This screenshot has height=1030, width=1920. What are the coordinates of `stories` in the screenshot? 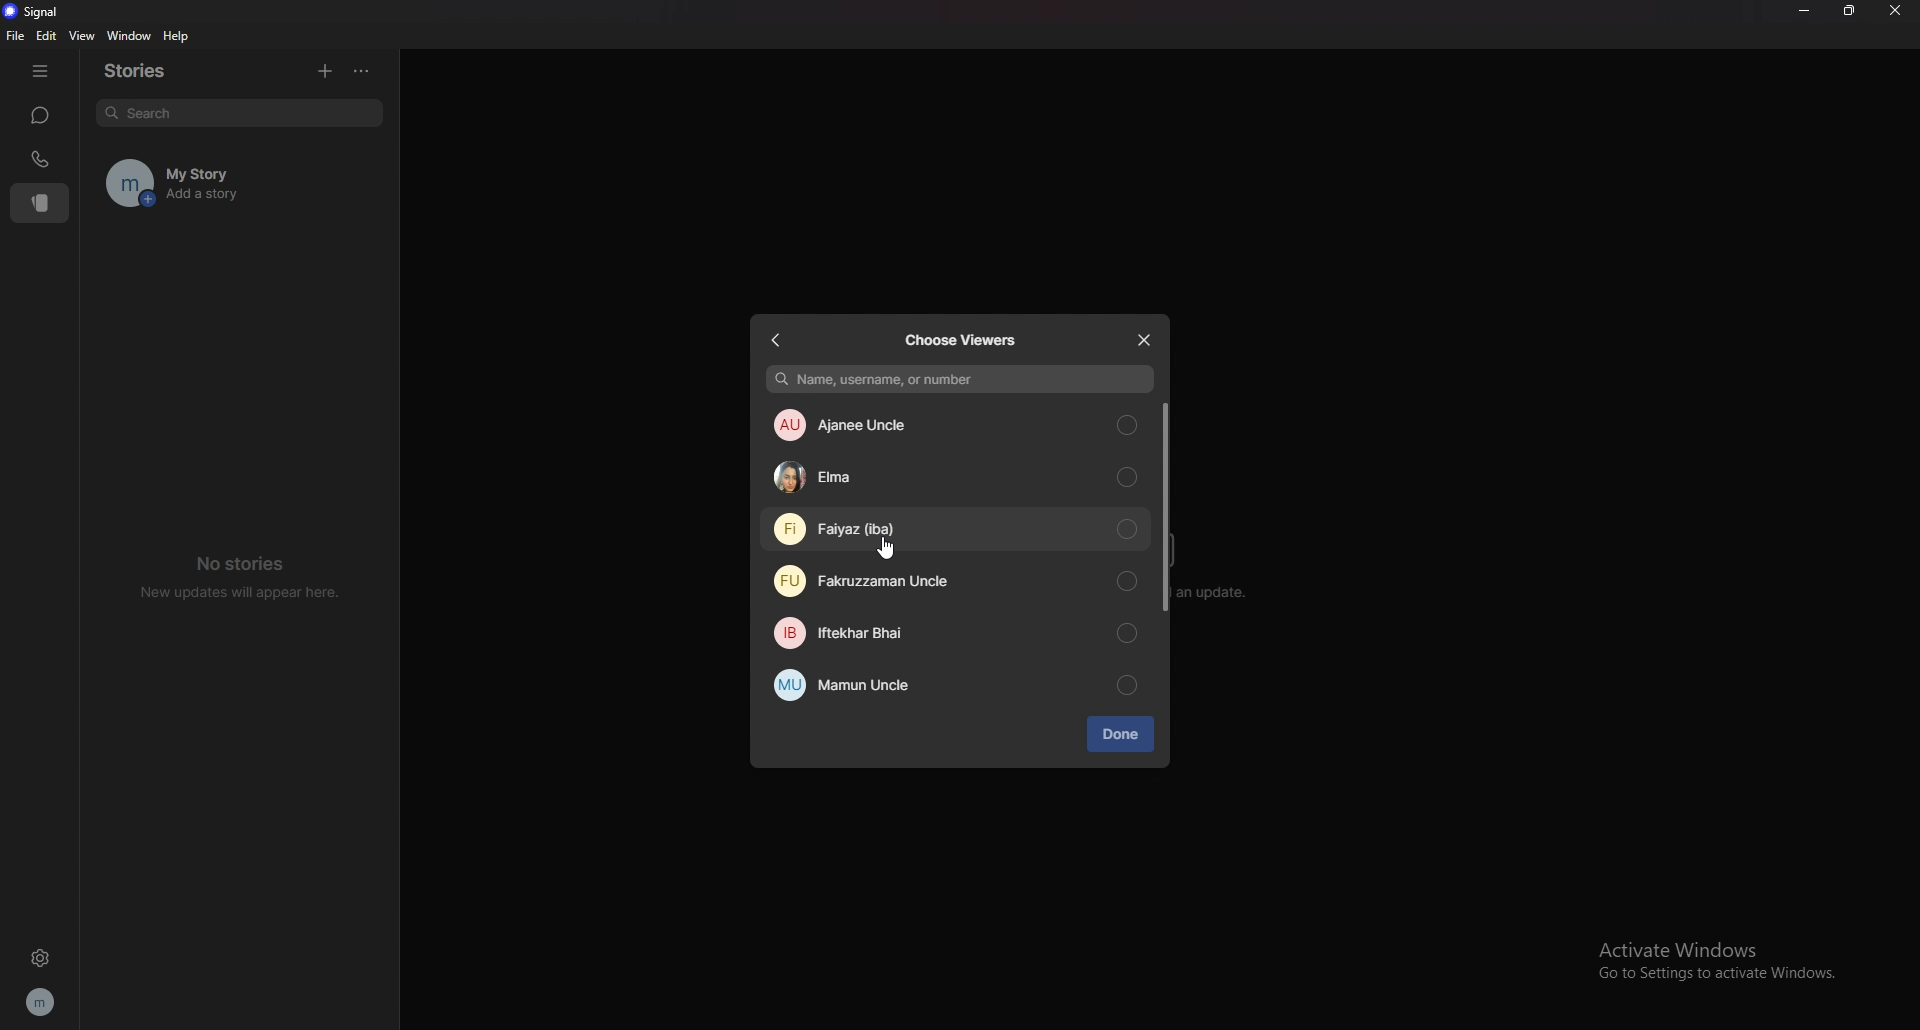 It's located at (40, 204).